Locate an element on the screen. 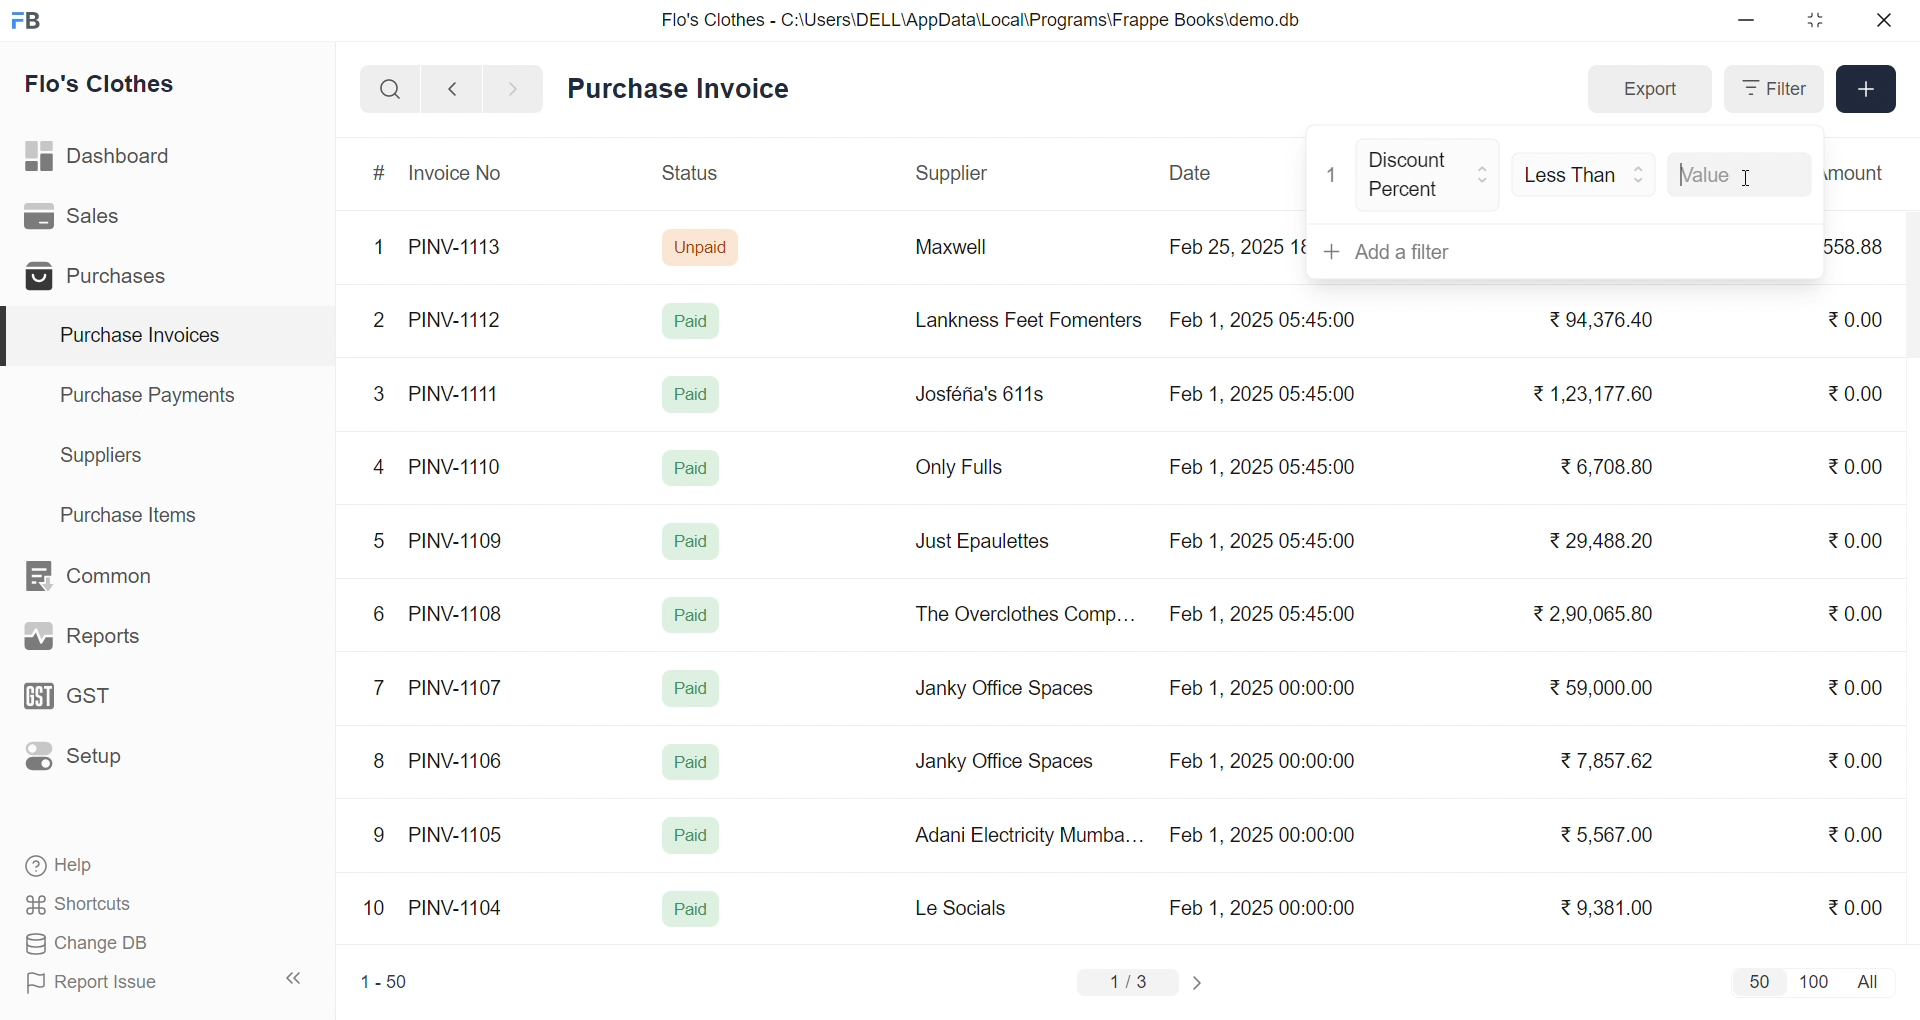  Just Epaulettes is located at coordinates (990, 542).